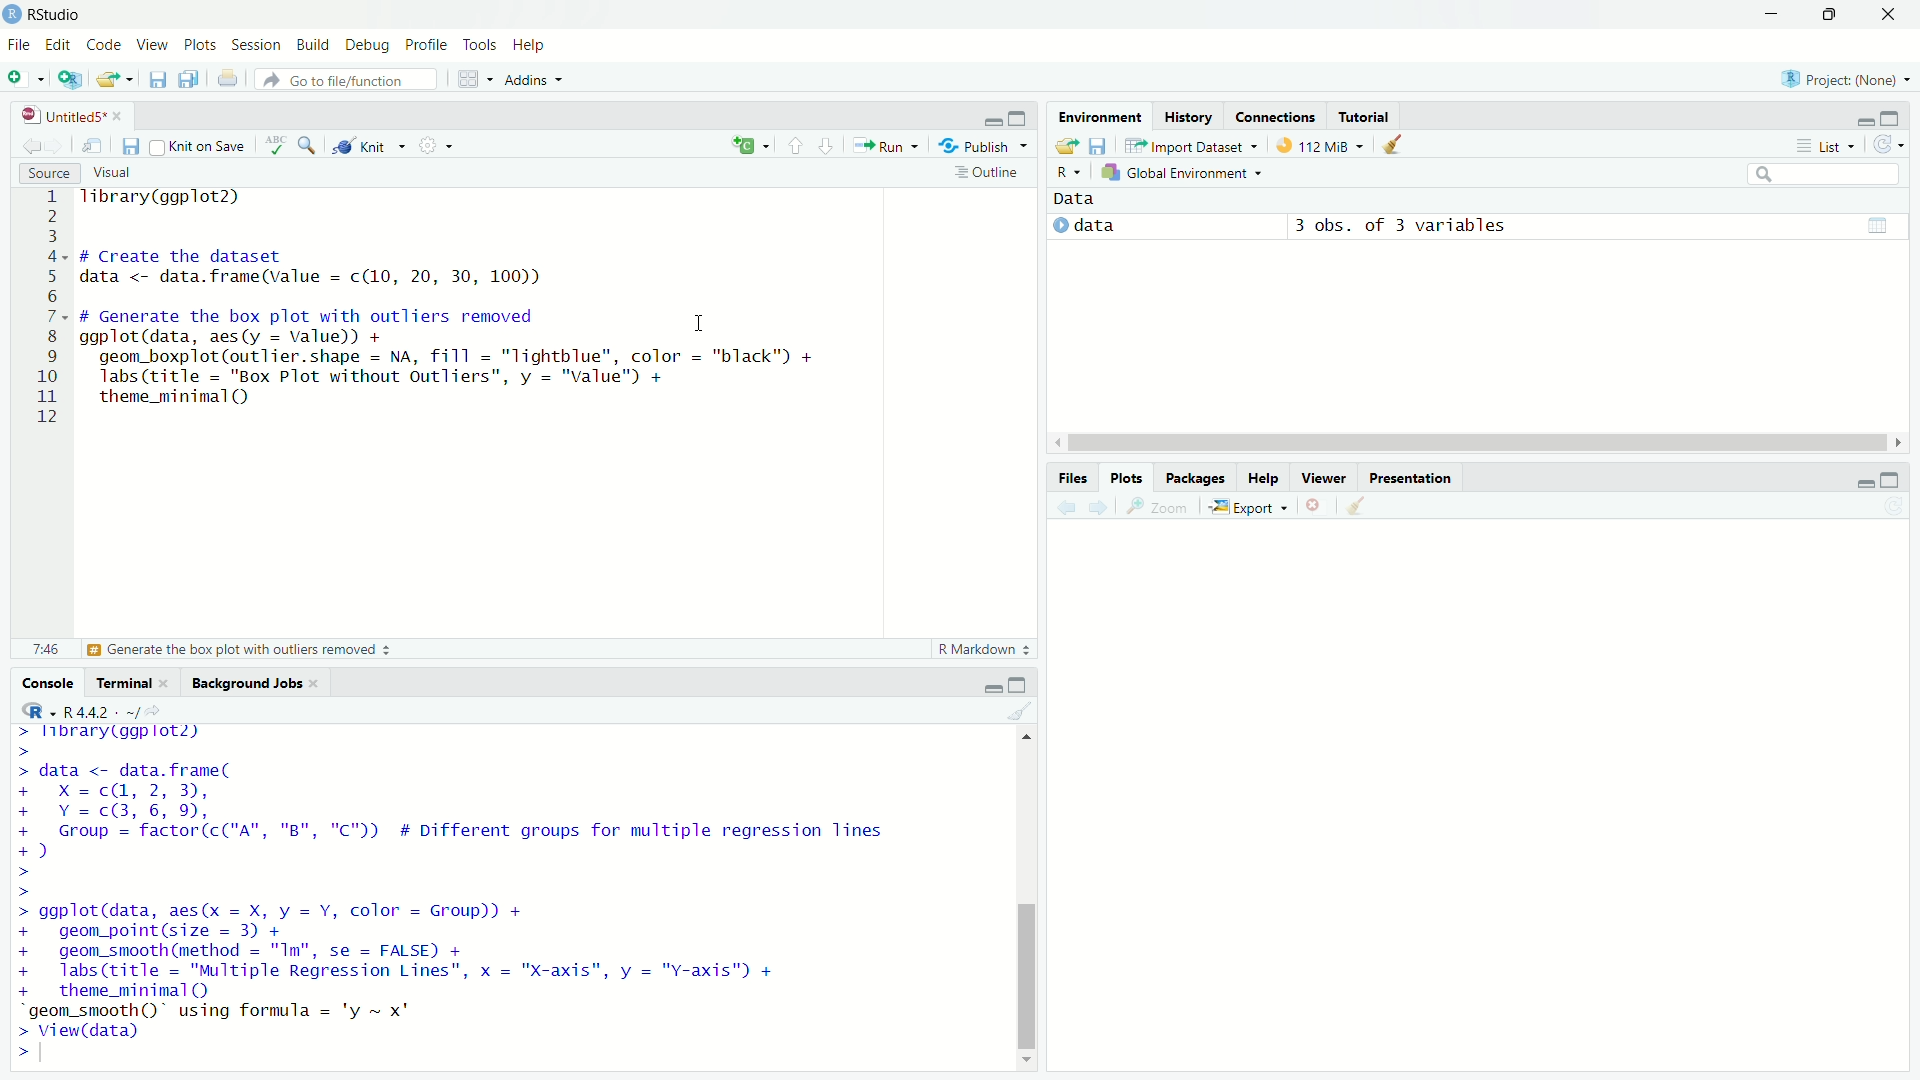 The image size is (1920, 1080). I want to click on 7:46, so click(41, 647).